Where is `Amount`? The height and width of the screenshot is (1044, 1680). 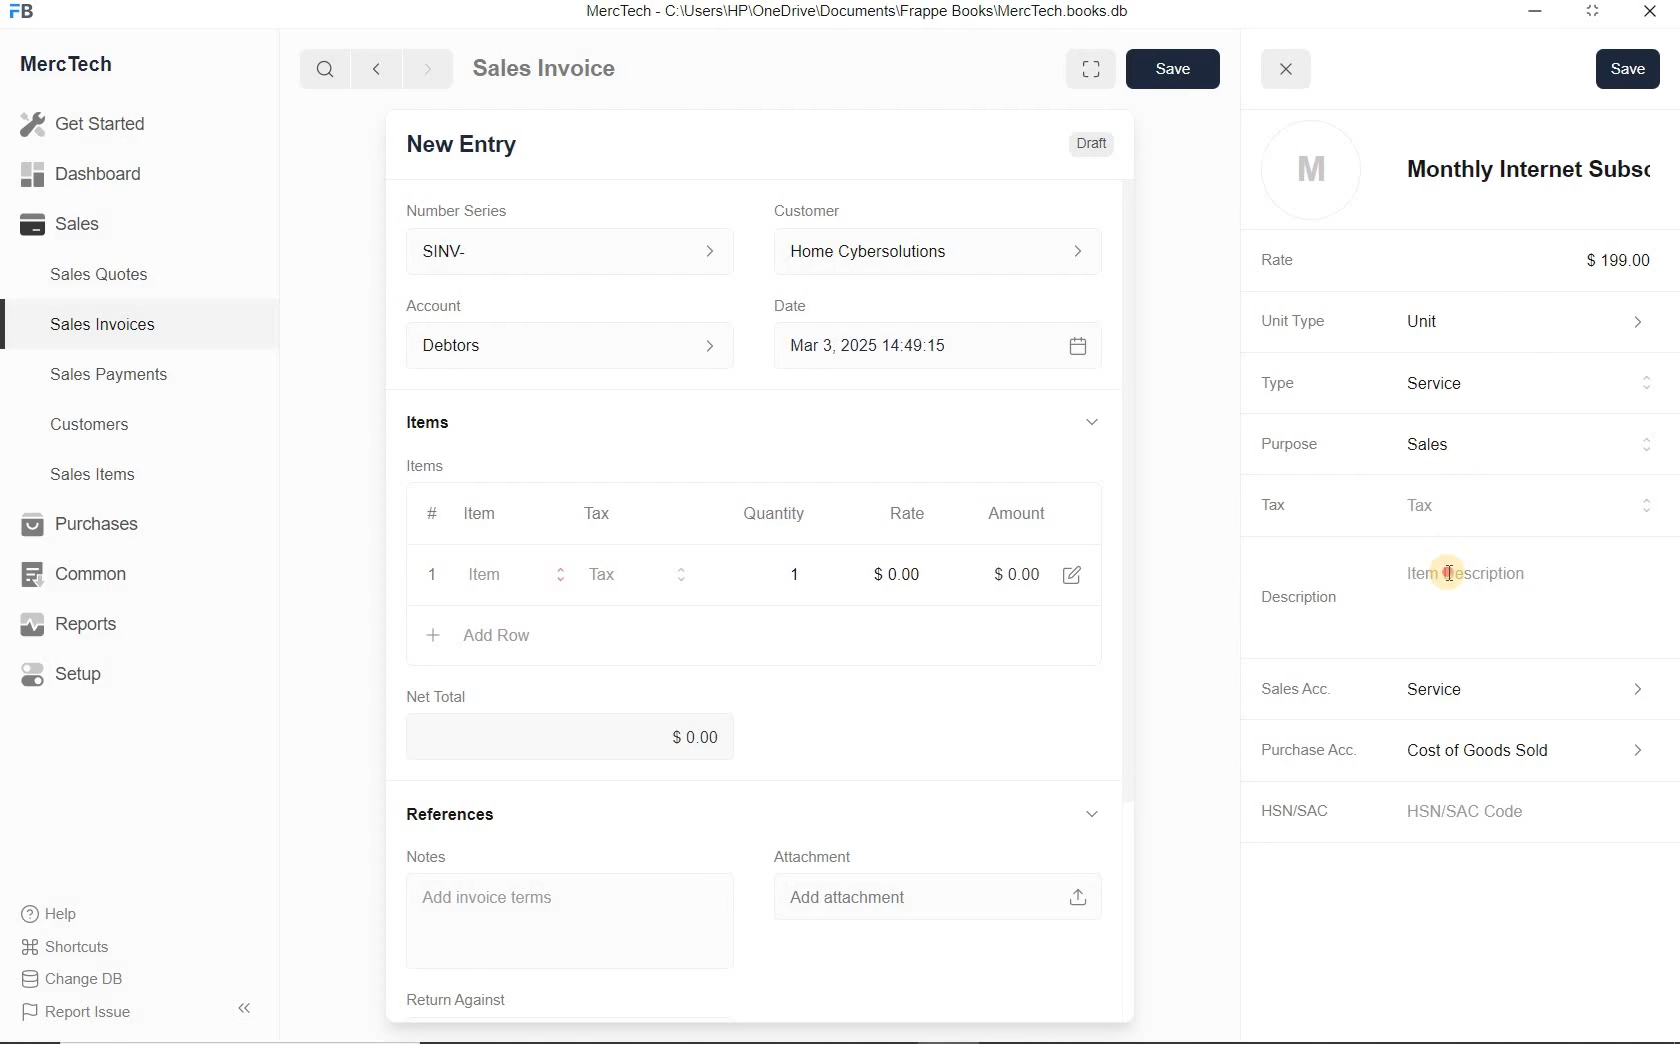
Amount is located at coordinates (1013, 513).